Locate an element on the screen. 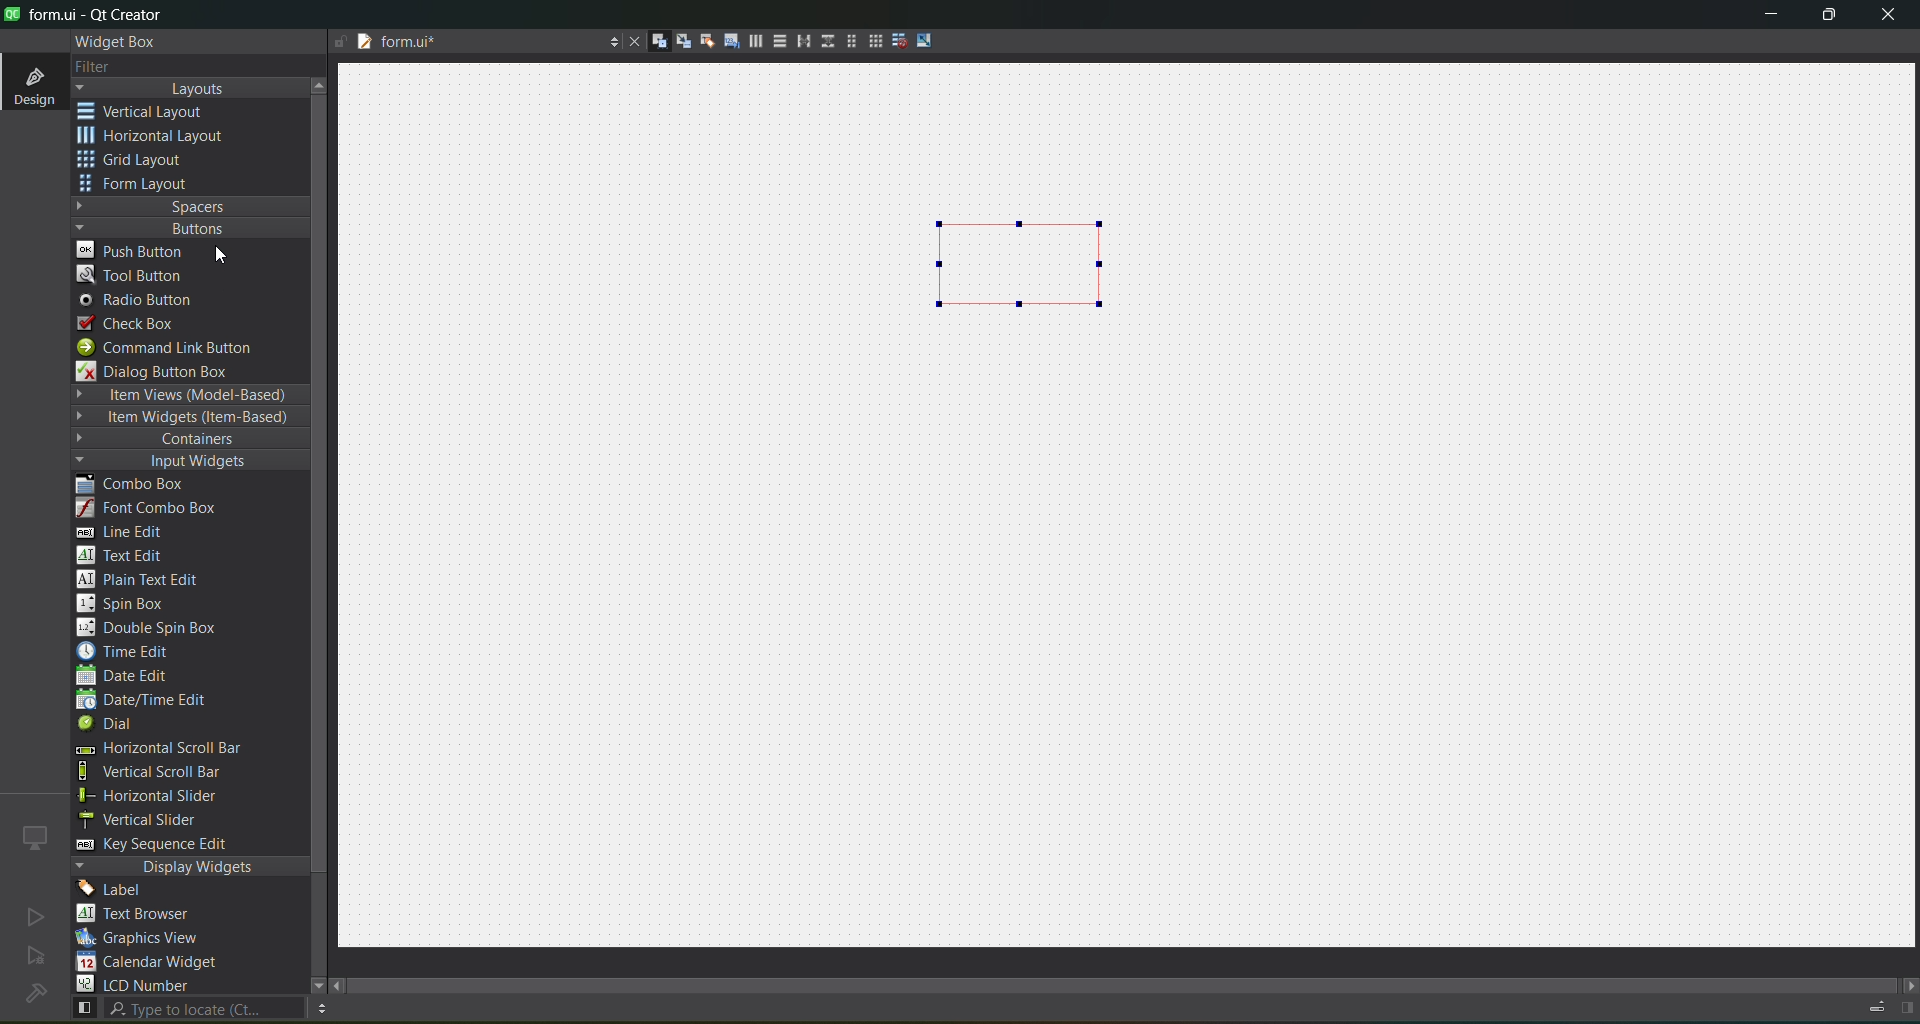 The image size is (1920, 1024). check box is located at coordinates (136, 324).